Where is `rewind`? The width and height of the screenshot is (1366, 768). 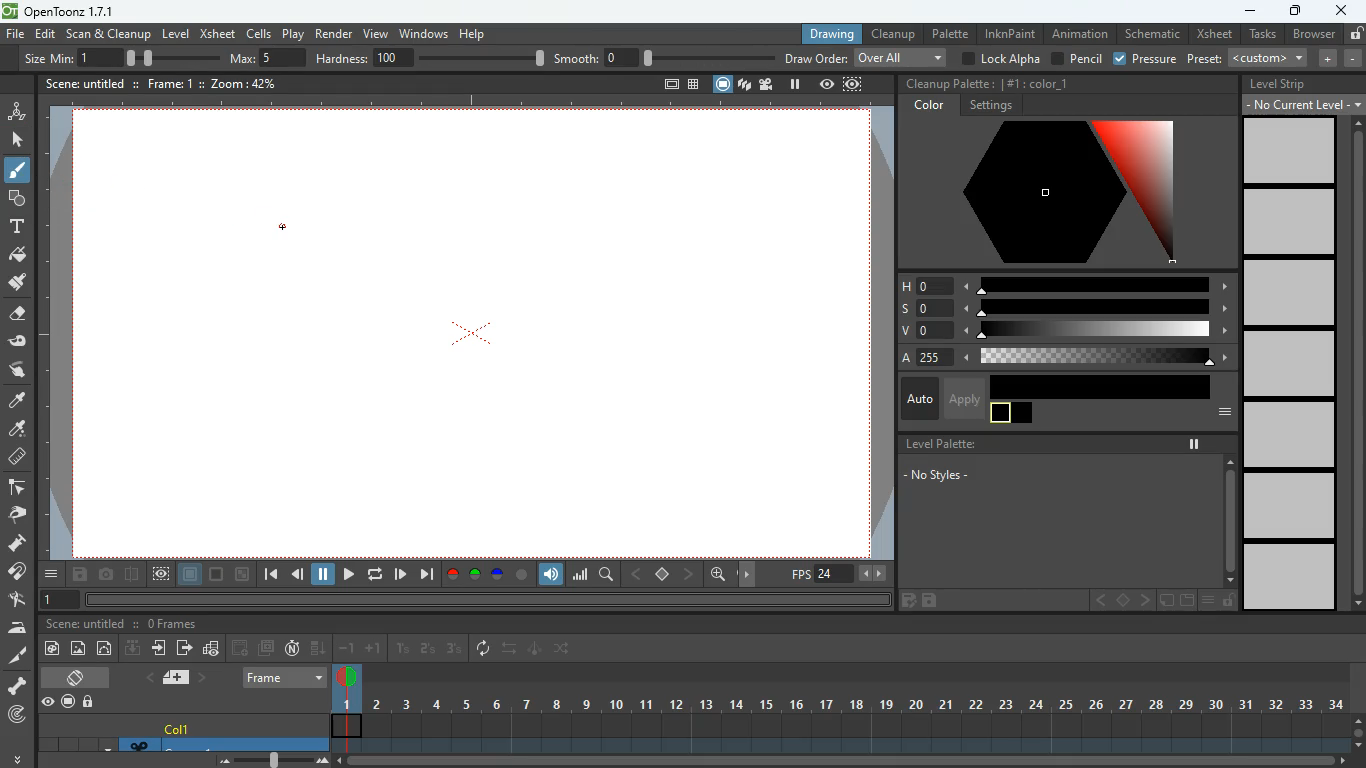 rewind is located at coordinates (377, 574).